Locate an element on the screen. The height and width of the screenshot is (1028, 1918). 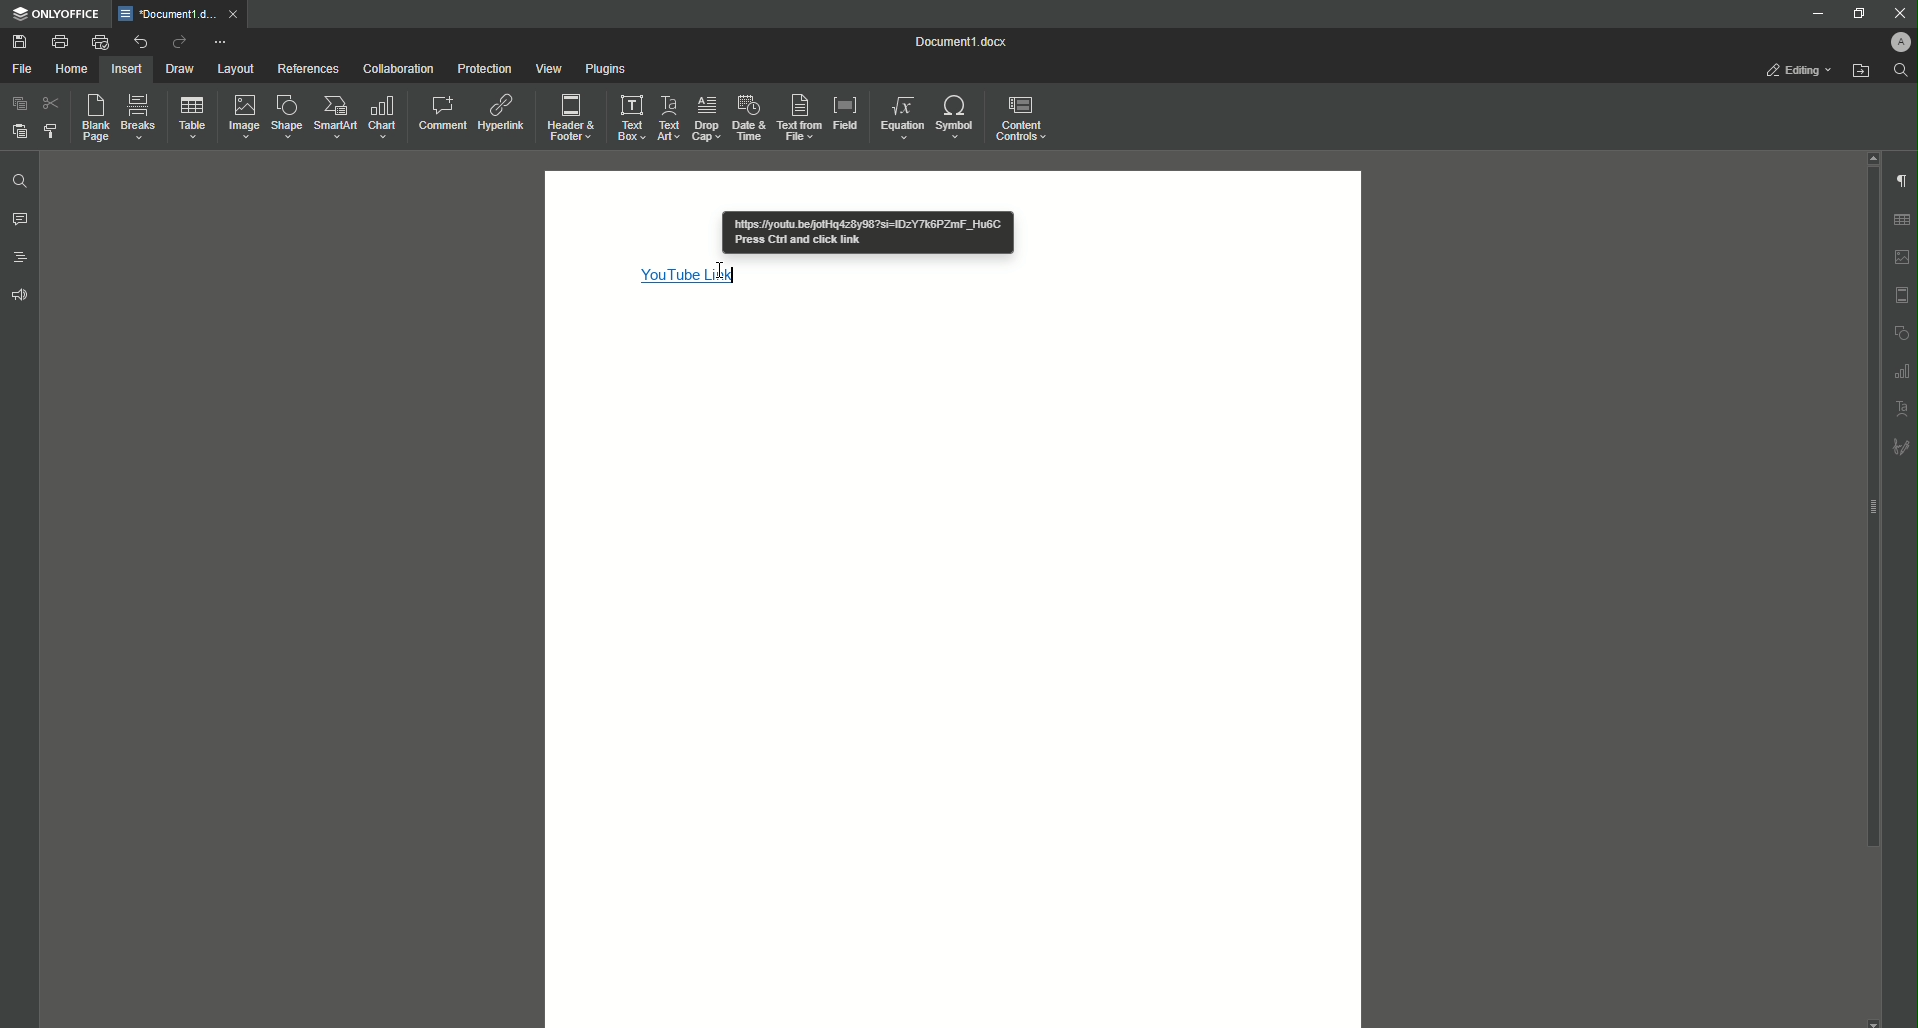
YouTube Link is located at coordinates (691, 276).